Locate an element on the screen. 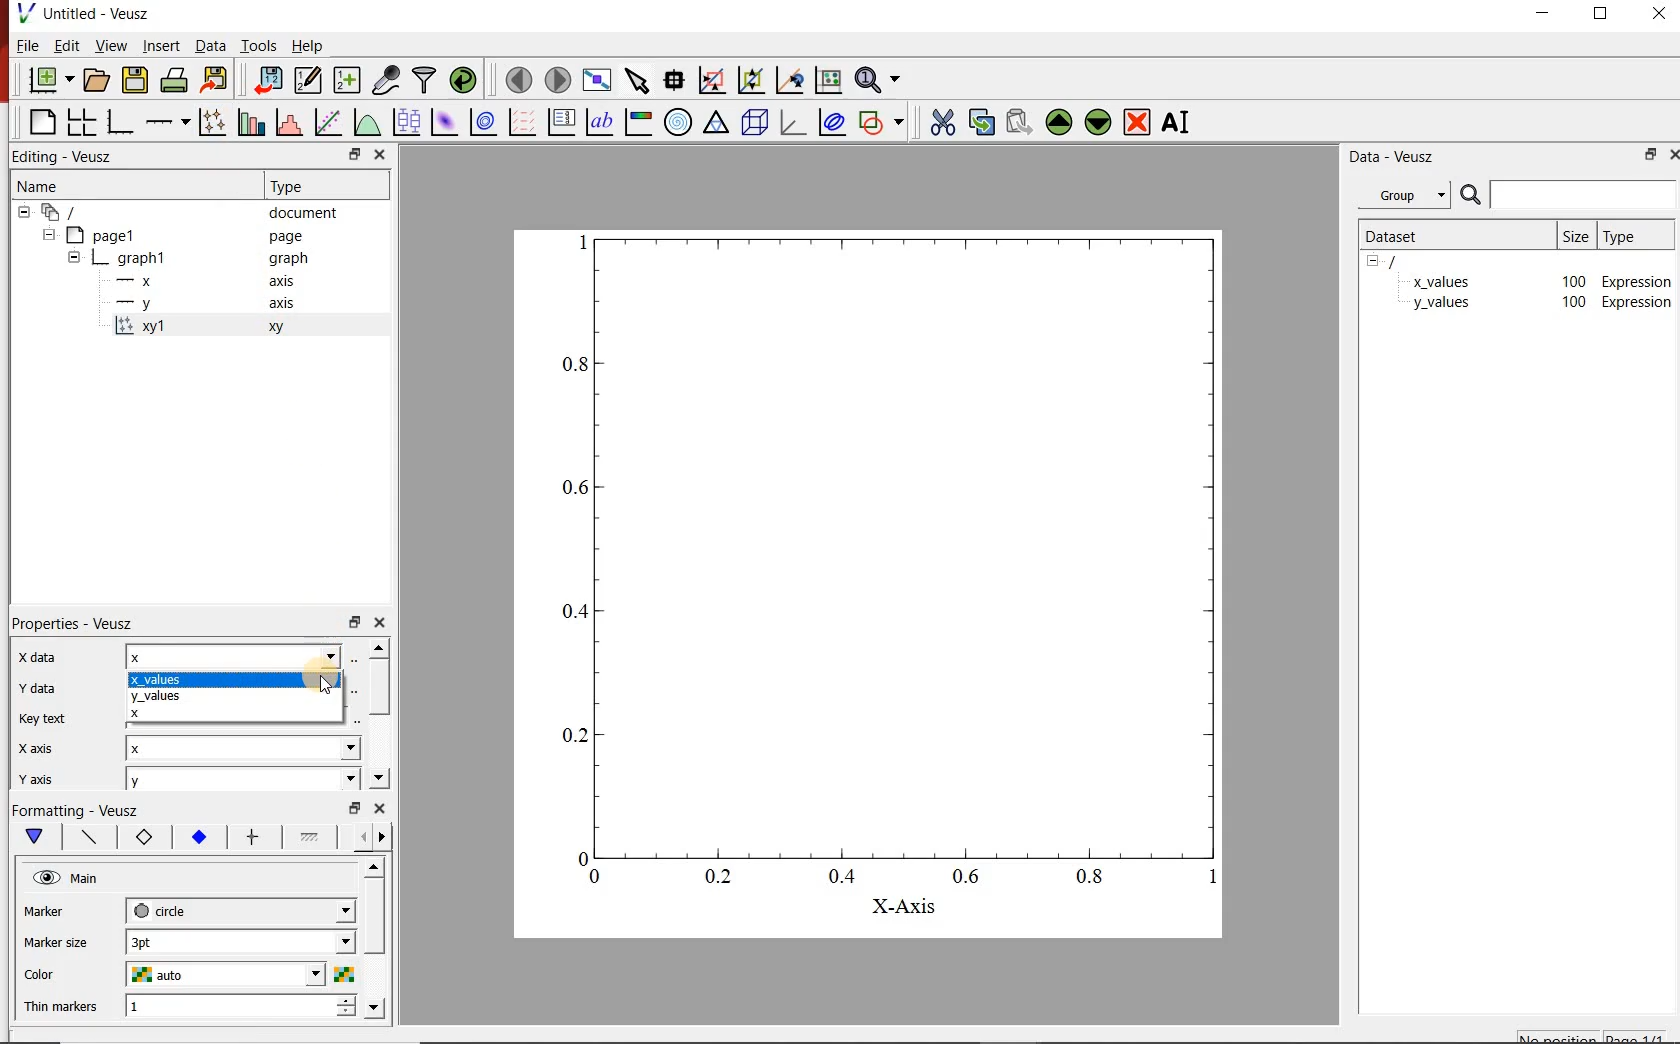 Image resolution: width=1680 pixels, height=1044 pixels. name is located at coordinates (40, 188).